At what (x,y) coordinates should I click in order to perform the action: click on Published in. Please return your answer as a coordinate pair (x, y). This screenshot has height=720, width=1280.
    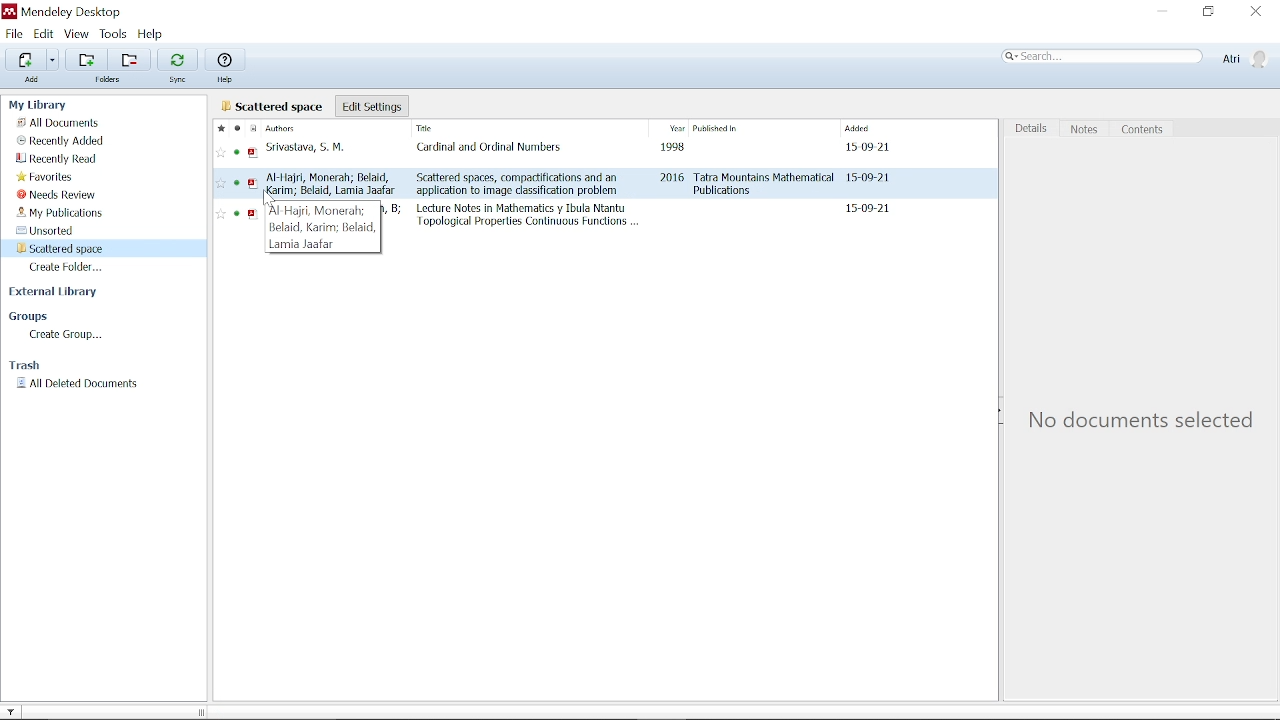
    Looking at the image, I should click on (747, 130).